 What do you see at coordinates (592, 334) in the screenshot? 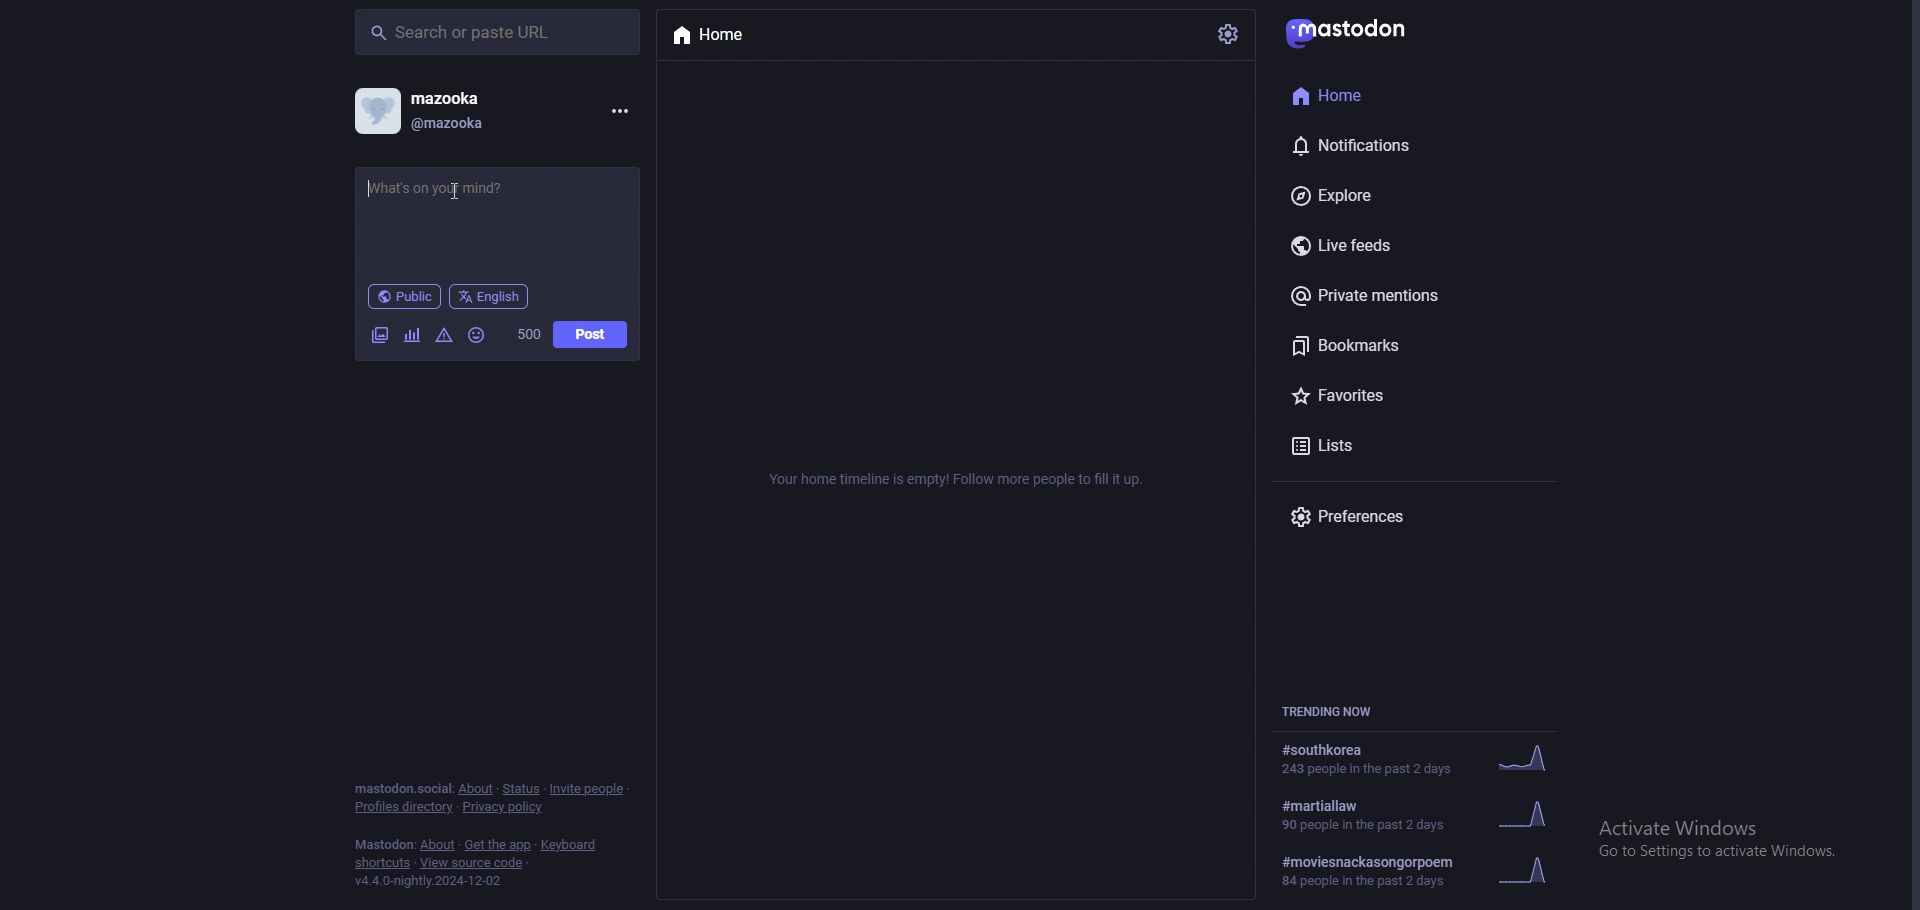
I see `post` at bounding box center [592, 334].